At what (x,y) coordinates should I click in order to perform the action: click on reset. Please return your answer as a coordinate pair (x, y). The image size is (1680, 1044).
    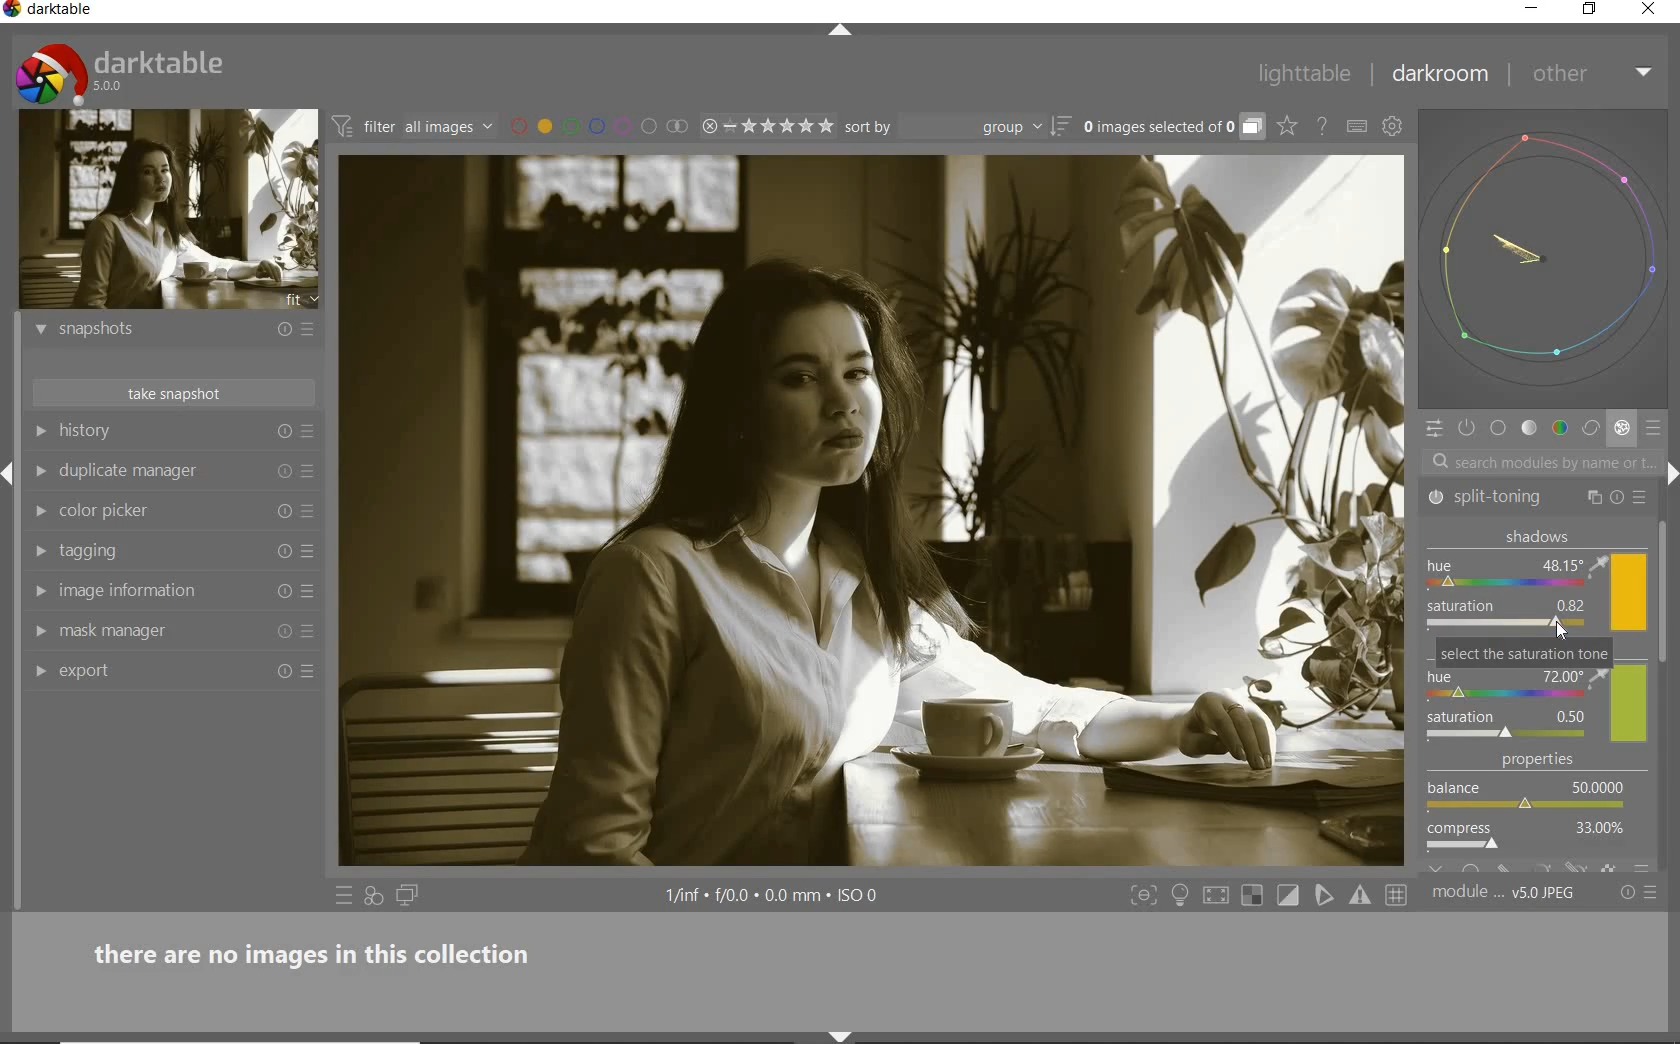
    Looking at the image, I should click on (283, 635).